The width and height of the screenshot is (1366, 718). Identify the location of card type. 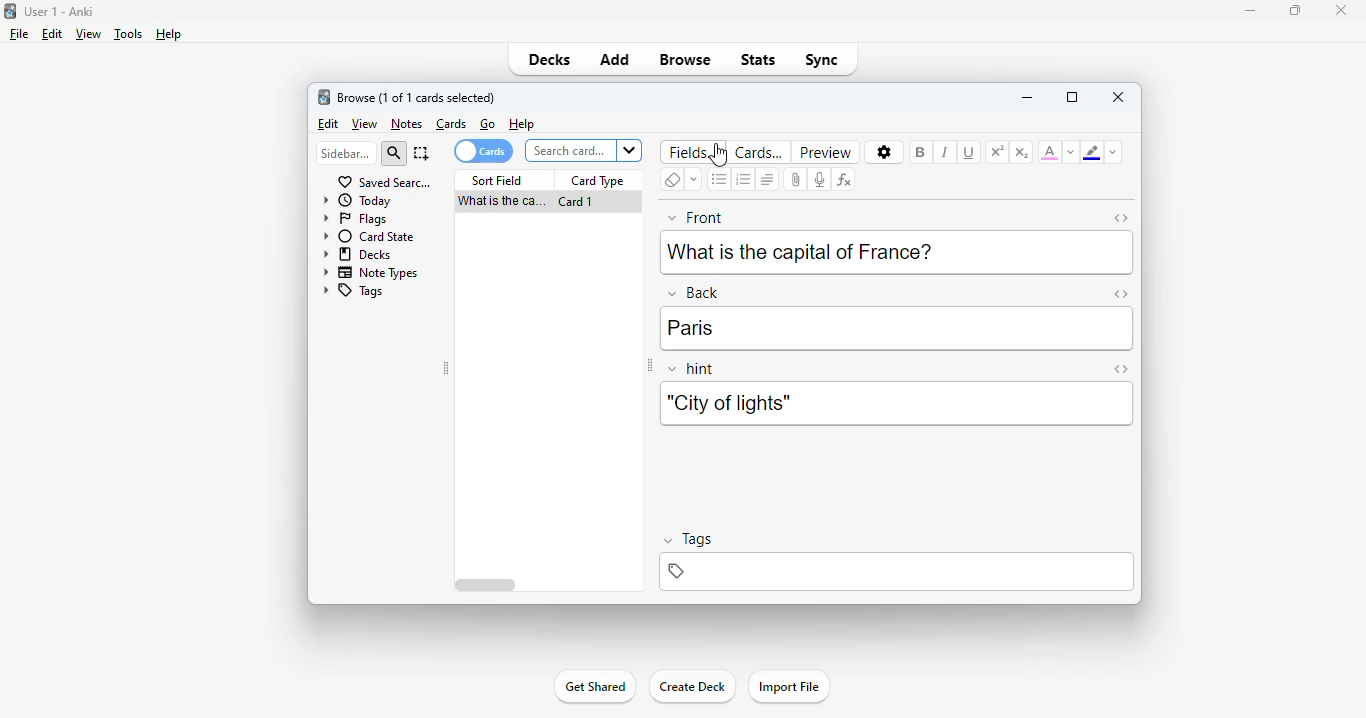
(598, 181).